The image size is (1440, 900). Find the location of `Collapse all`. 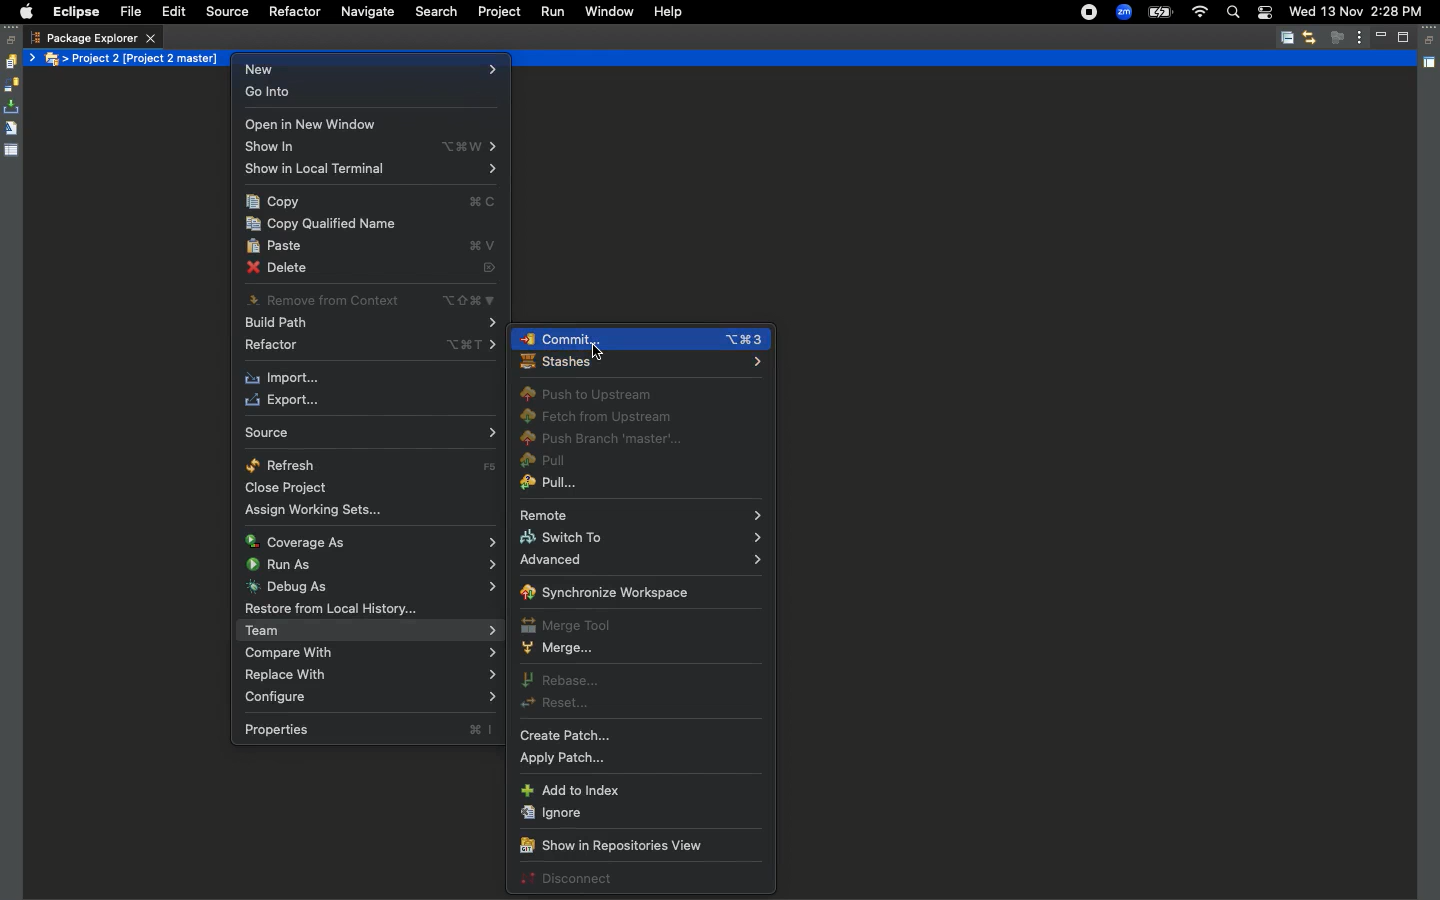

Collapse all is located at coordinates (1287, 39).